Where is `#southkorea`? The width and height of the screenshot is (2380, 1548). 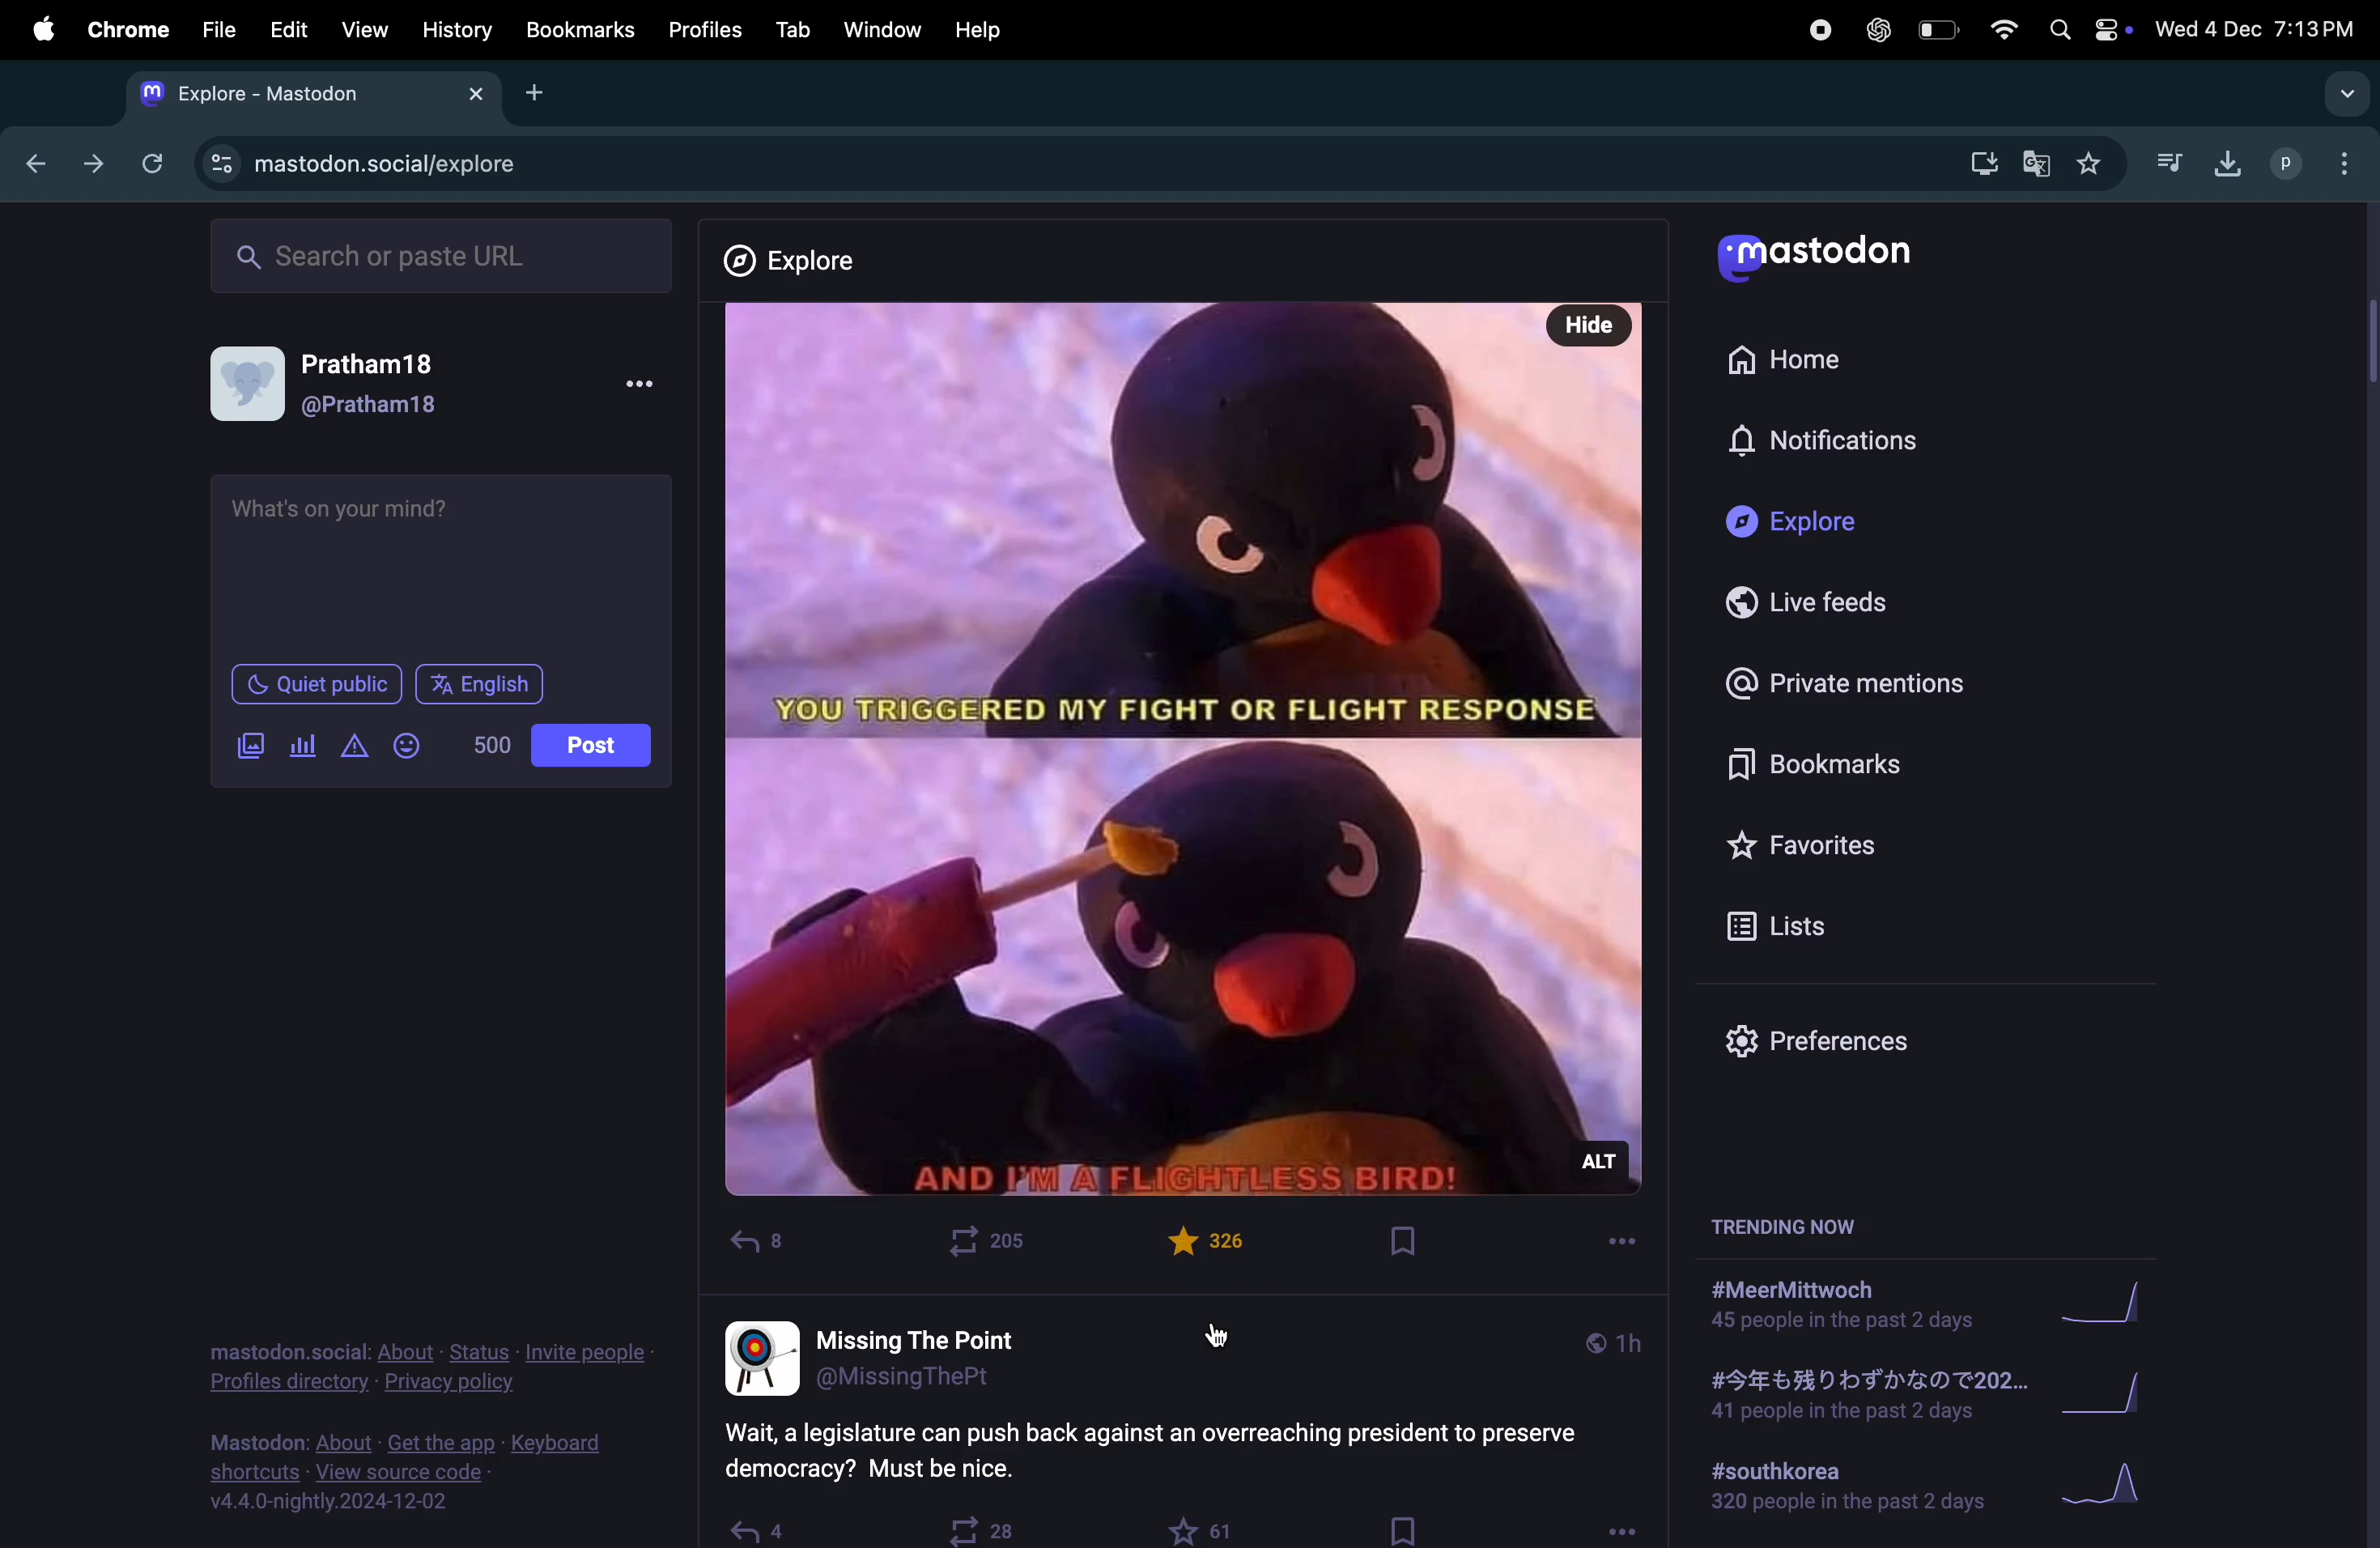
#southkorea is located at coordinates (1841, 1489).